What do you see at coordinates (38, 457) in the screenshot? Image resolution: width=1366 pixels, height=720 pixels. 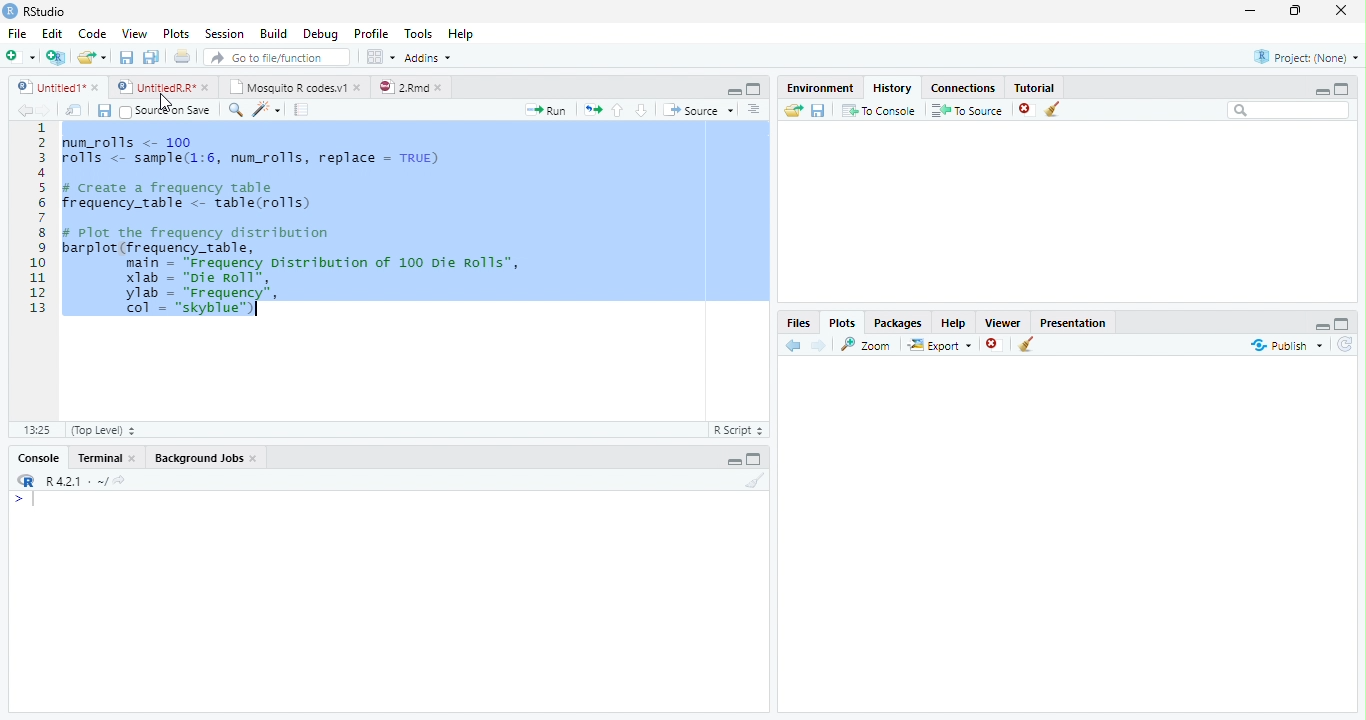 I see `Console` at bounding box center [38, 457].